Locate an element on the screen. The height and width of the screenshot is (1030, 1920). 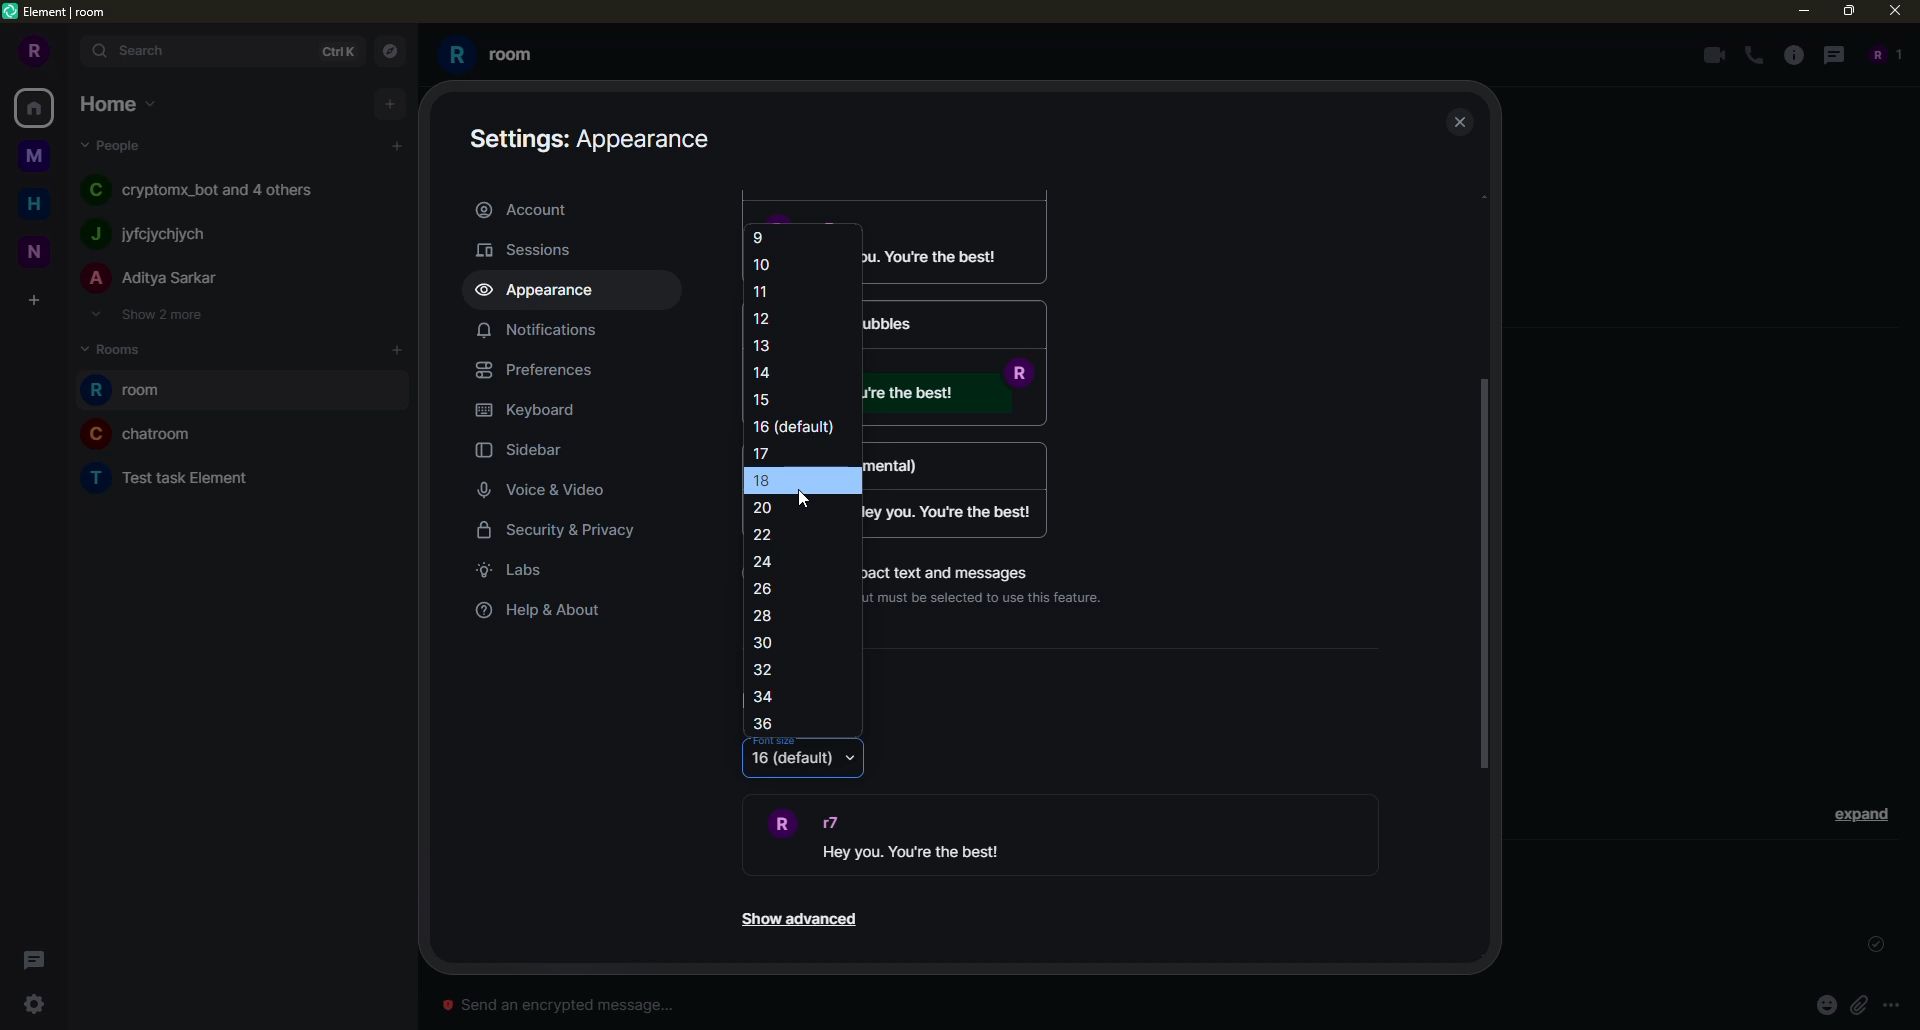
24 is located at coordinates (765, 562).